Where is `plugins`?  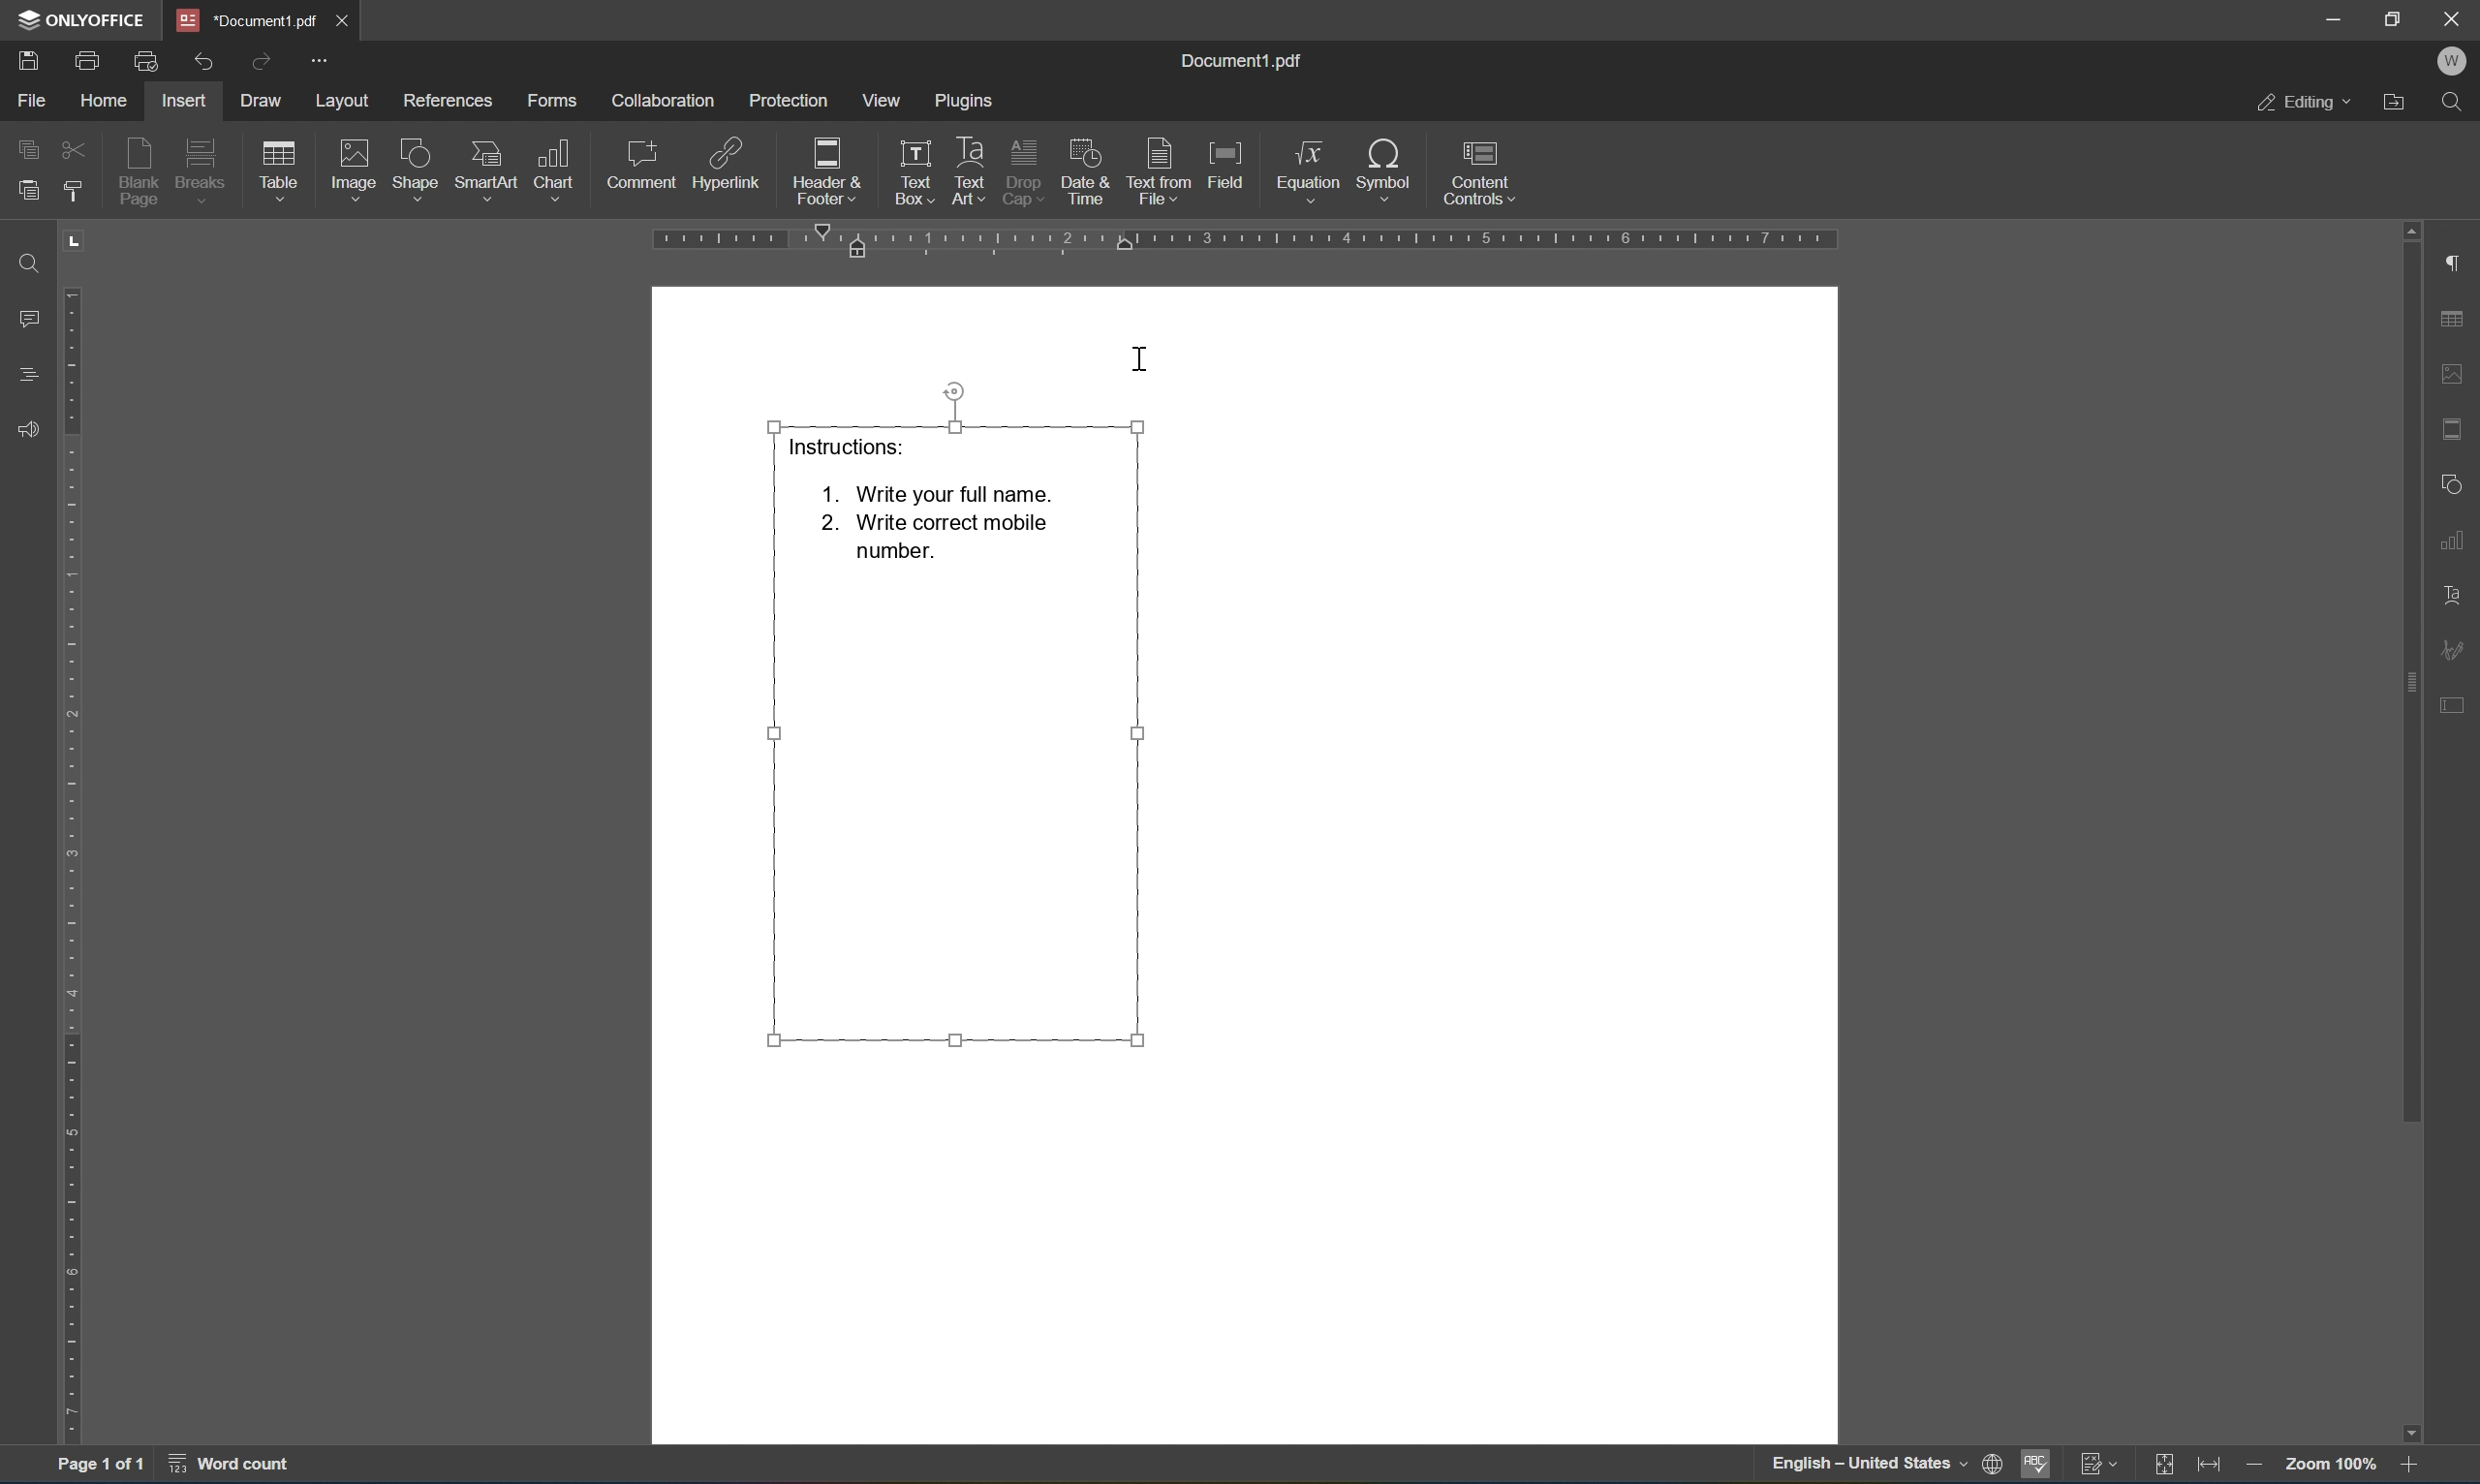 plugins is located at coordinates (967, 103).